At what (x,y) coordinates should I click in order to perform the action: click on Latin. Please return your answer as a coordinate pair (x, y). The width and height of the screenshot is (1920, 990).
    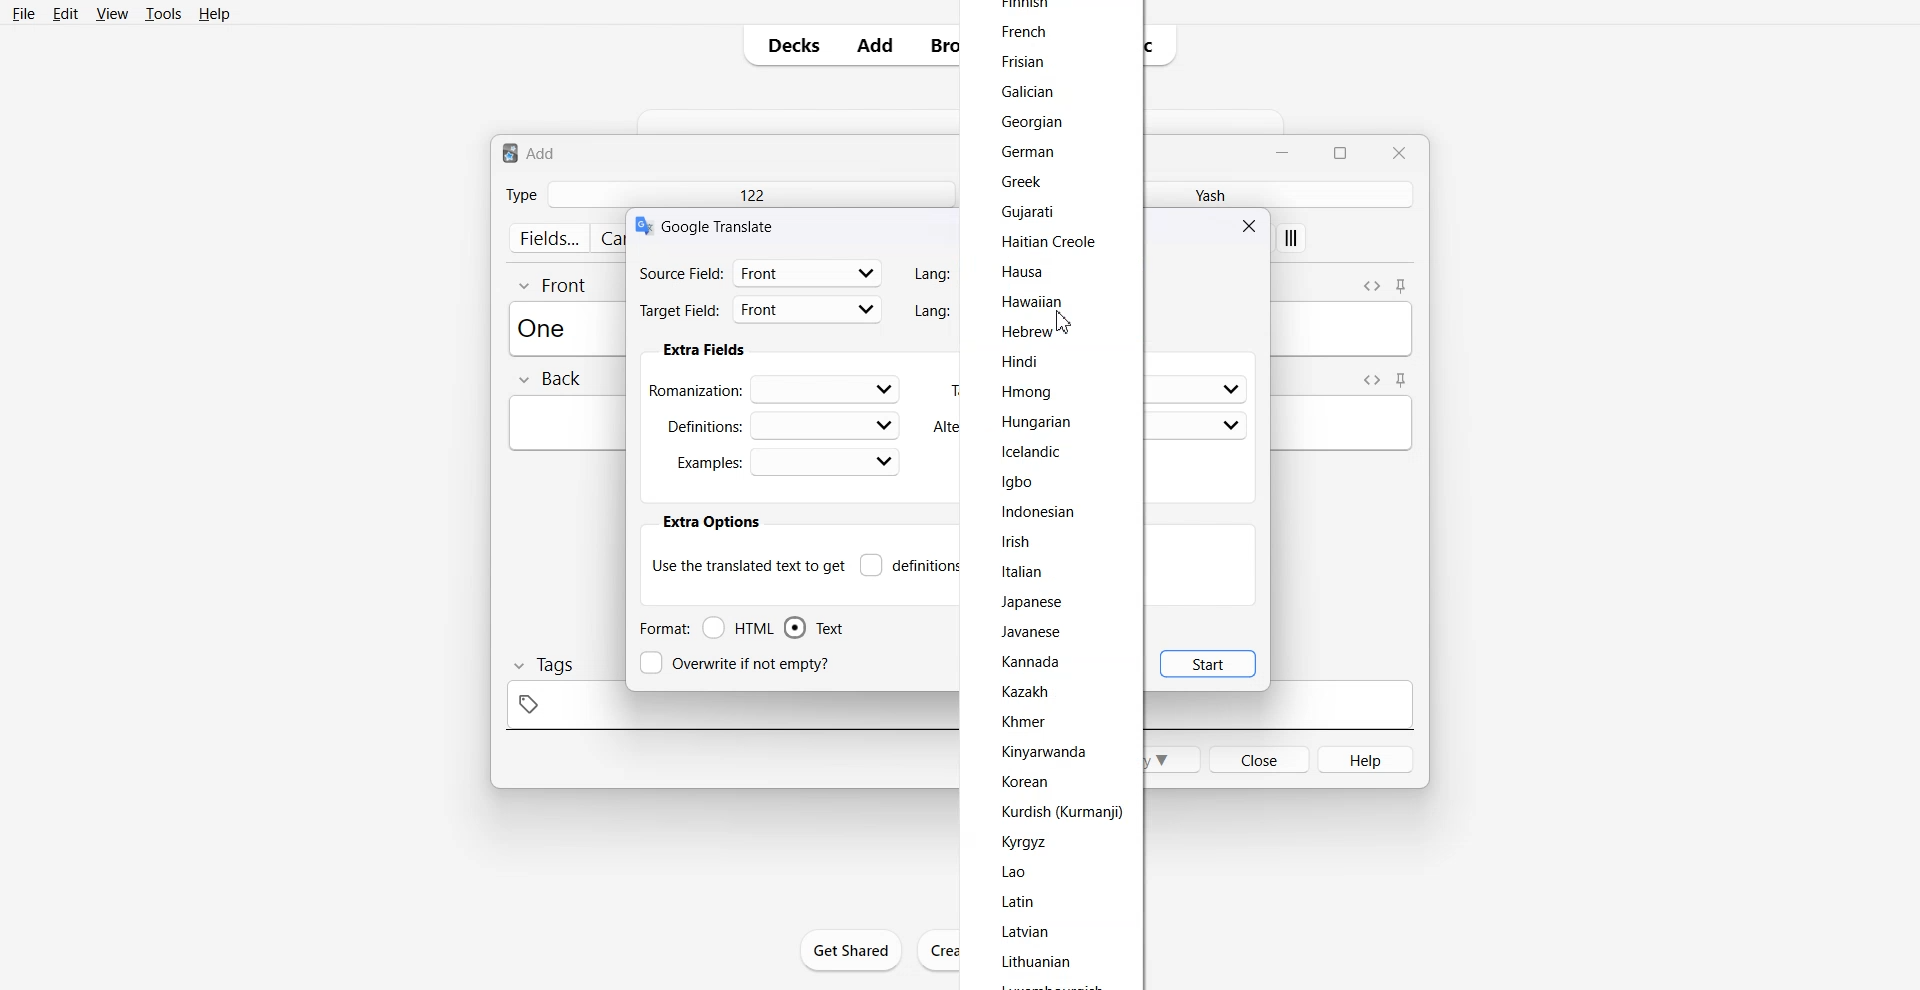
    Looking at the image, I should click on (1020, 902).